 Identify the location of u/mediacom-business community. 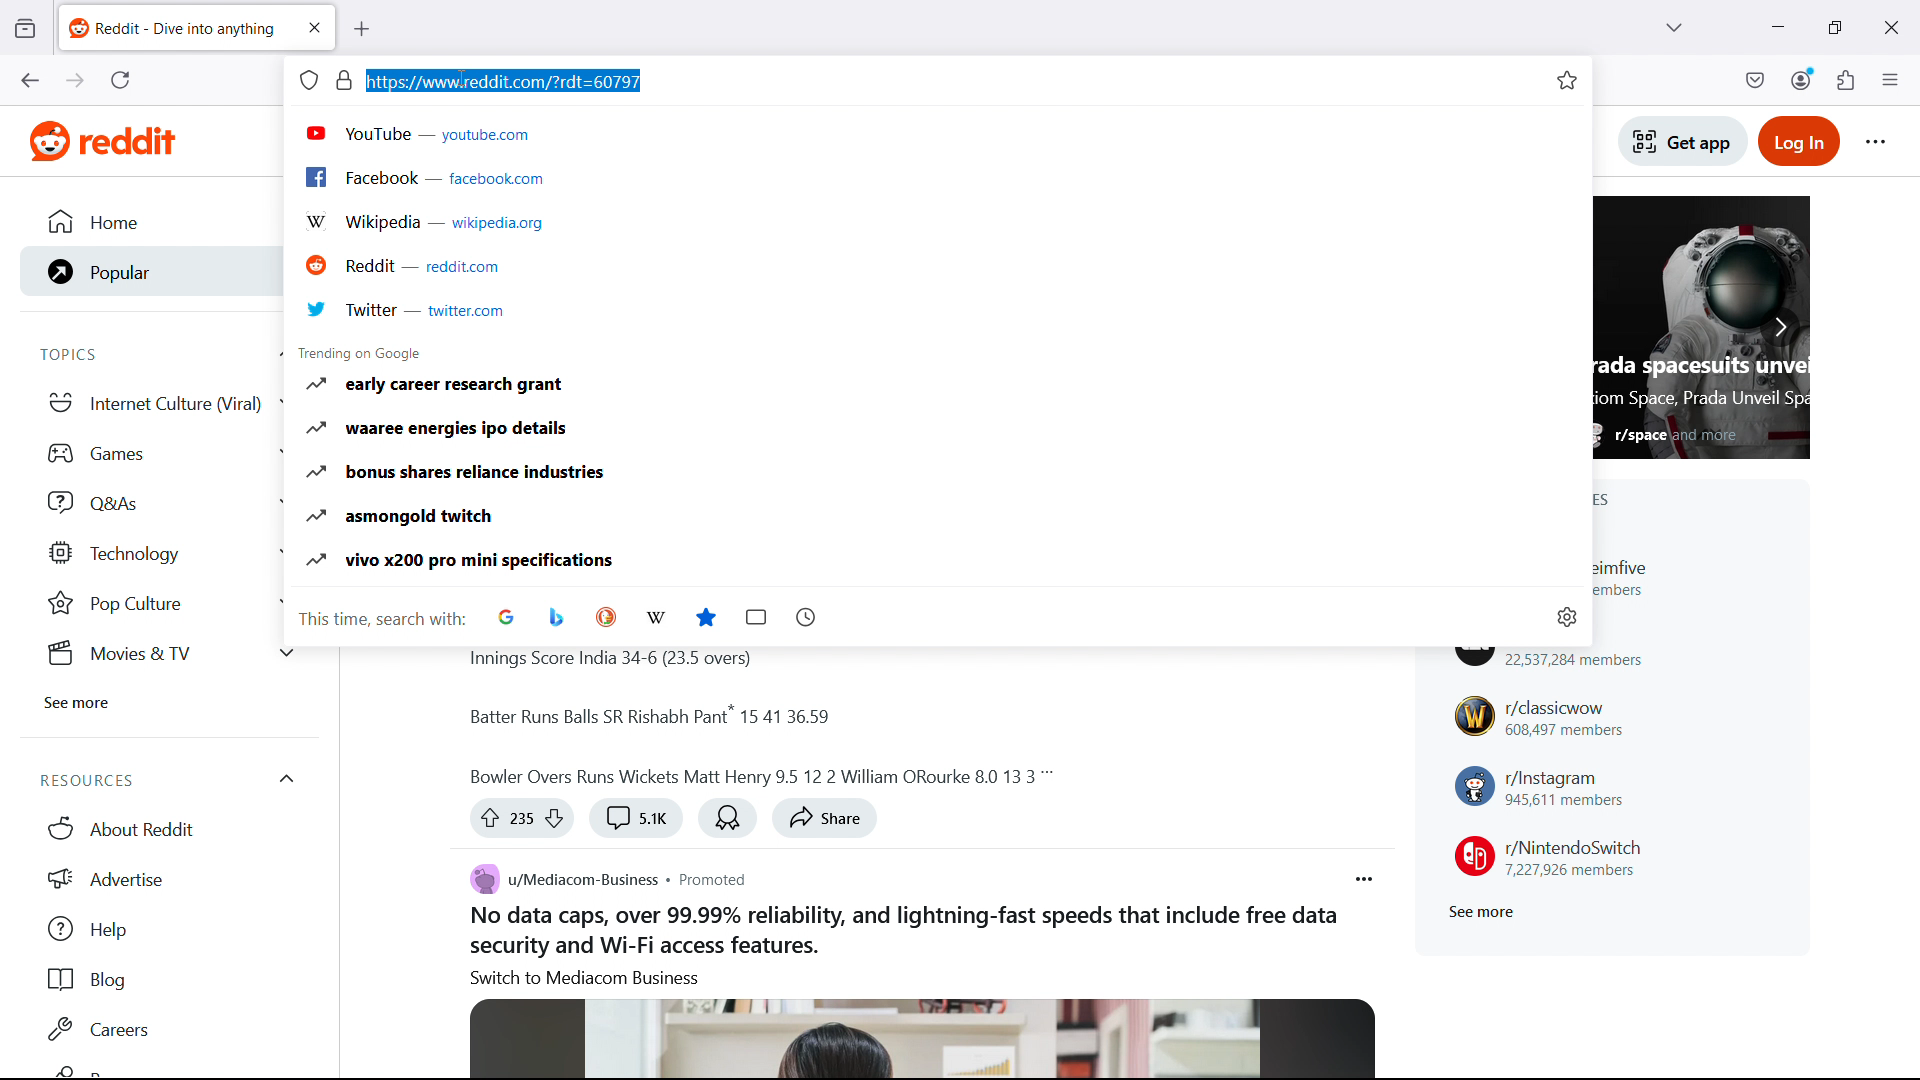
(558, 880).